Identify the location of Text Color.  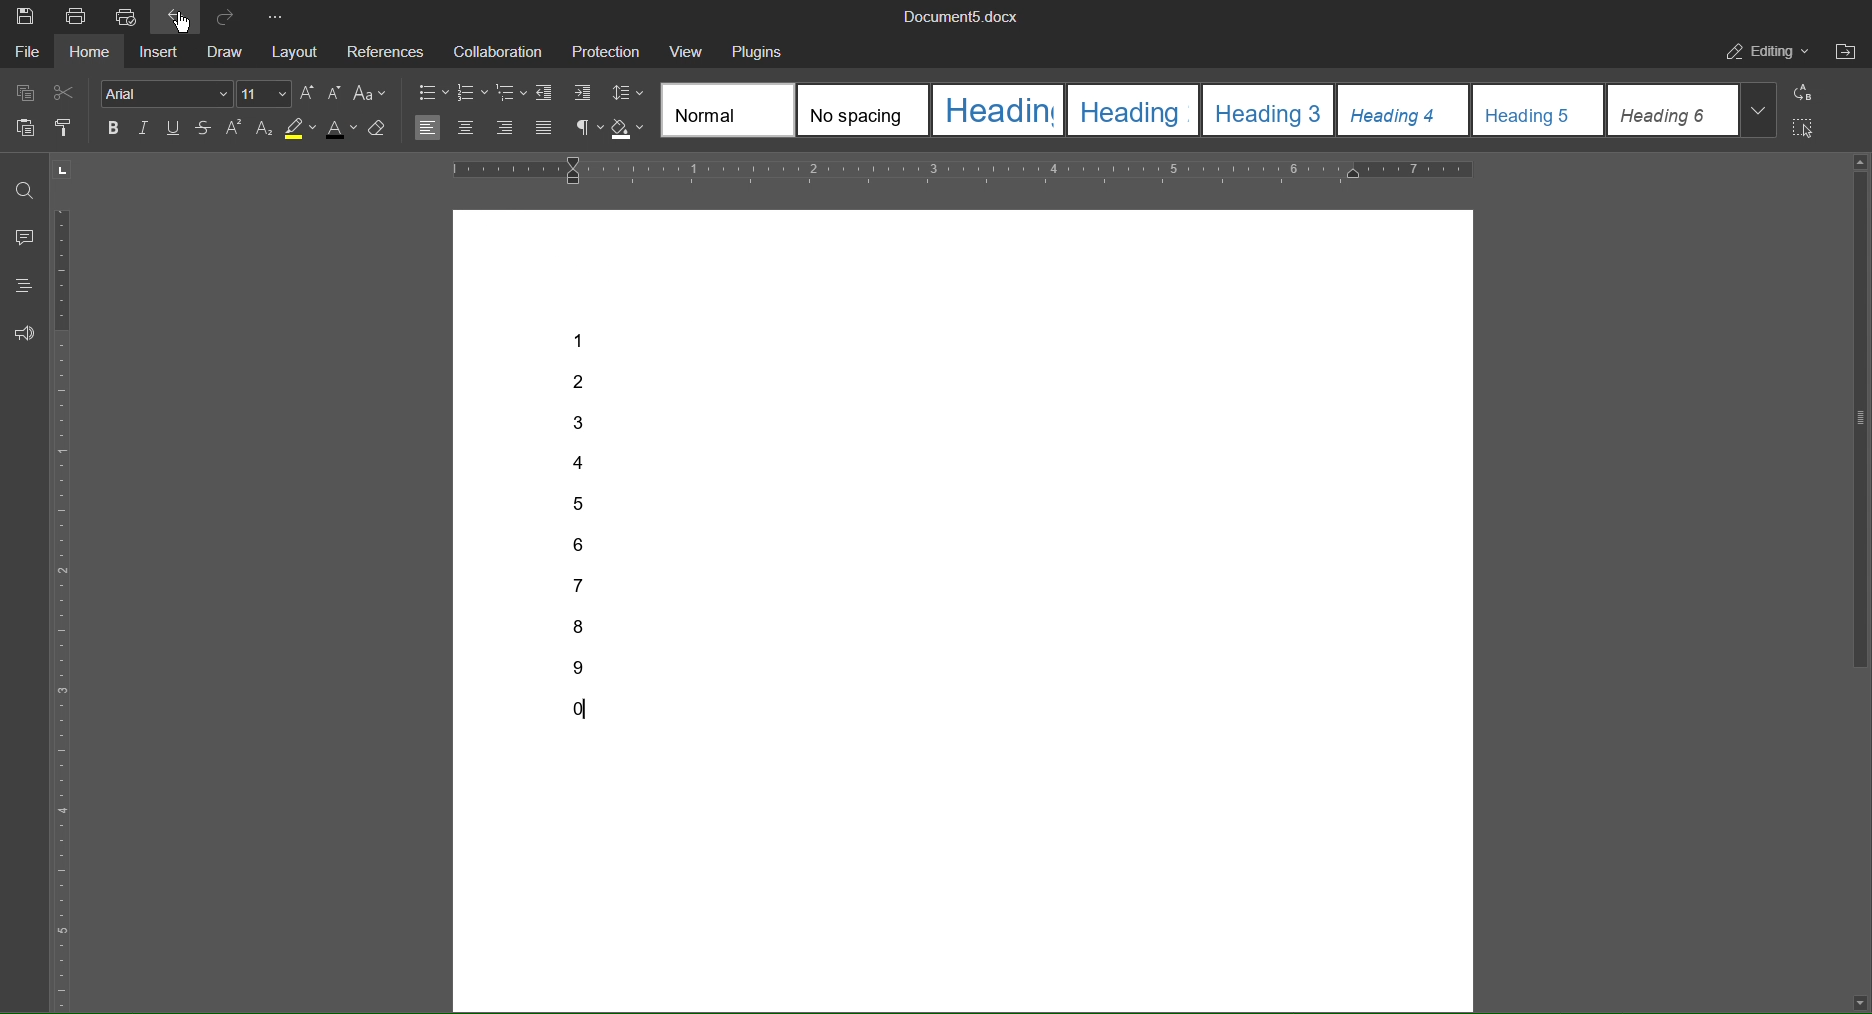
(342, 127).